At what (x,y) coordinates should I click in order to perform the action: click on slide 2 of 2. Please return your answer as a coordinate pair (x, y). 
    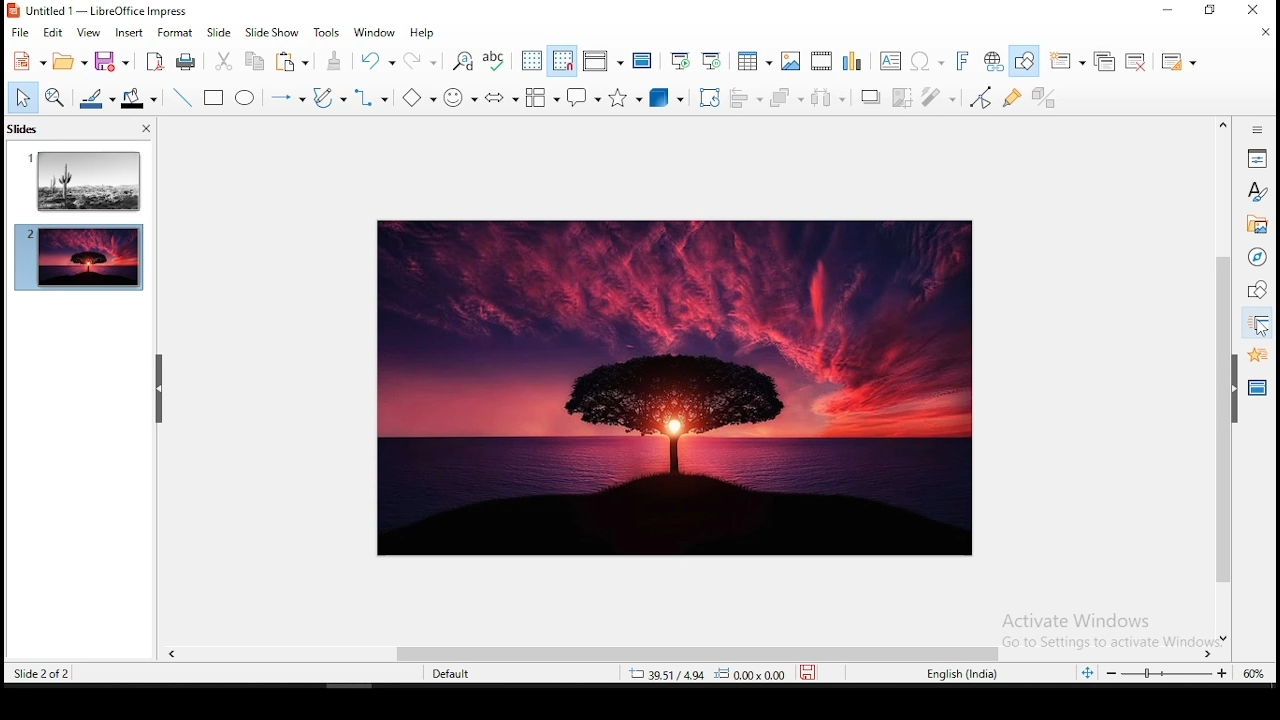
    Looking at the image, I should click on (43, 675).